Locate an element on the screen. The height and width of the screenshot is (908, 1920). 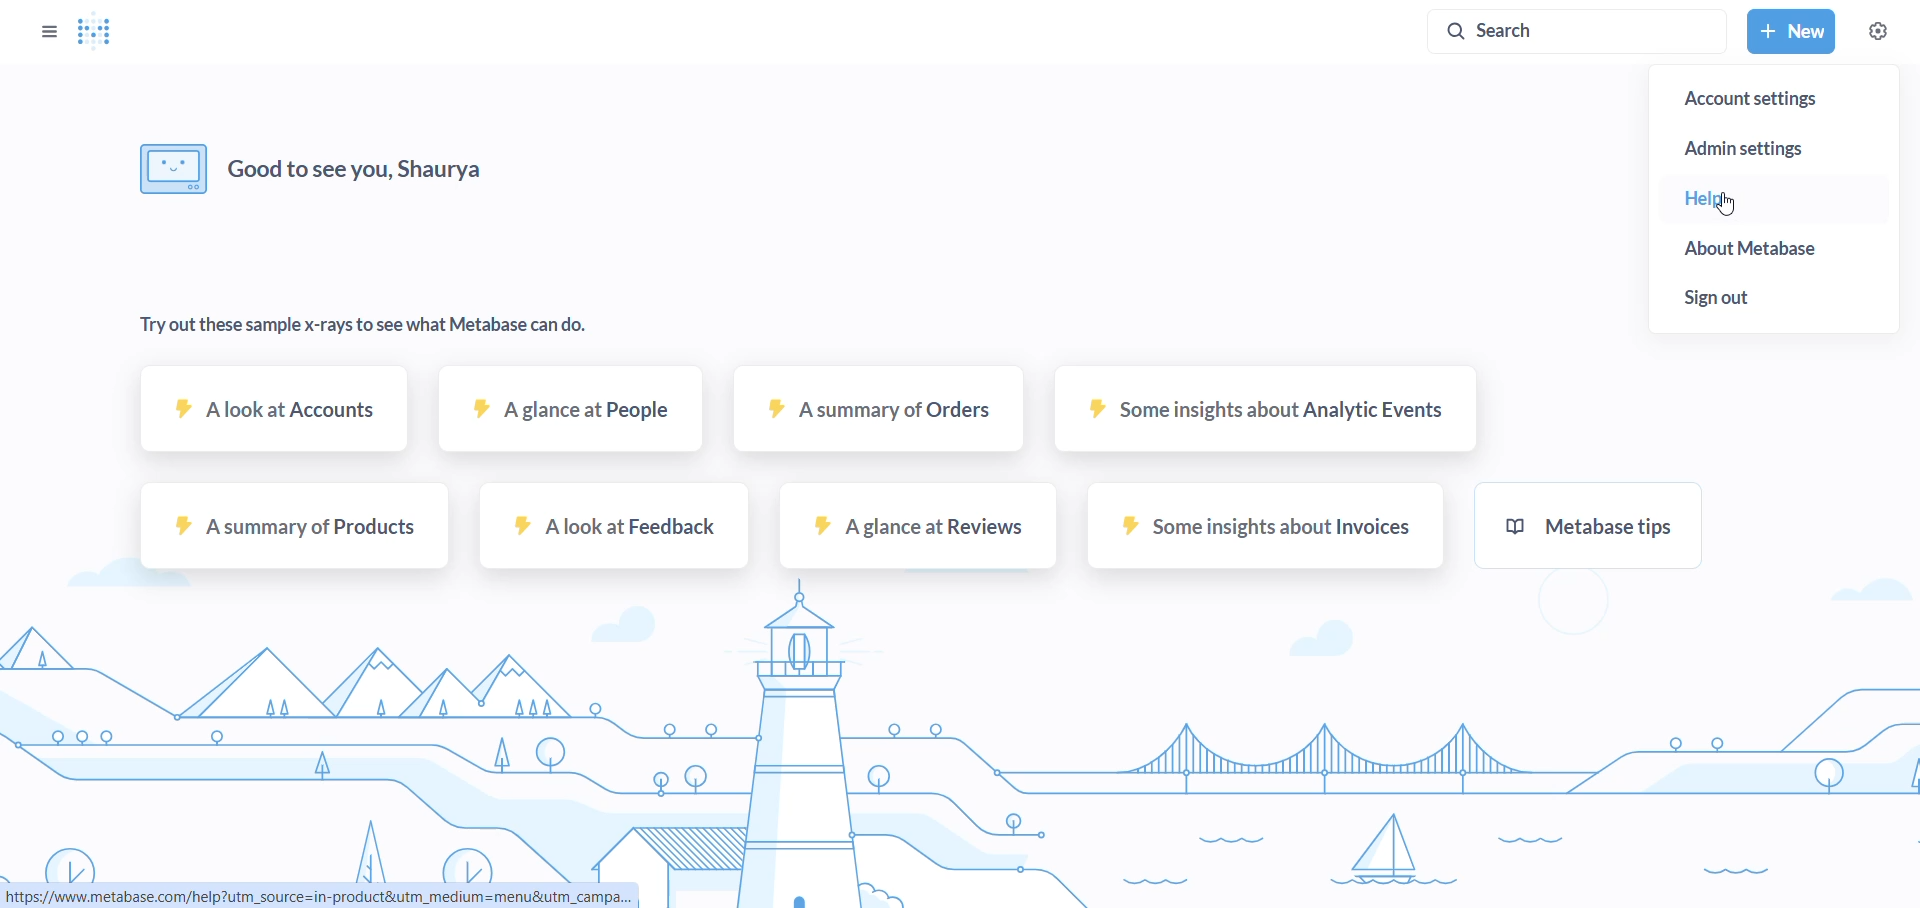
A summary of Orders sample is located at coordinates (878, 419).